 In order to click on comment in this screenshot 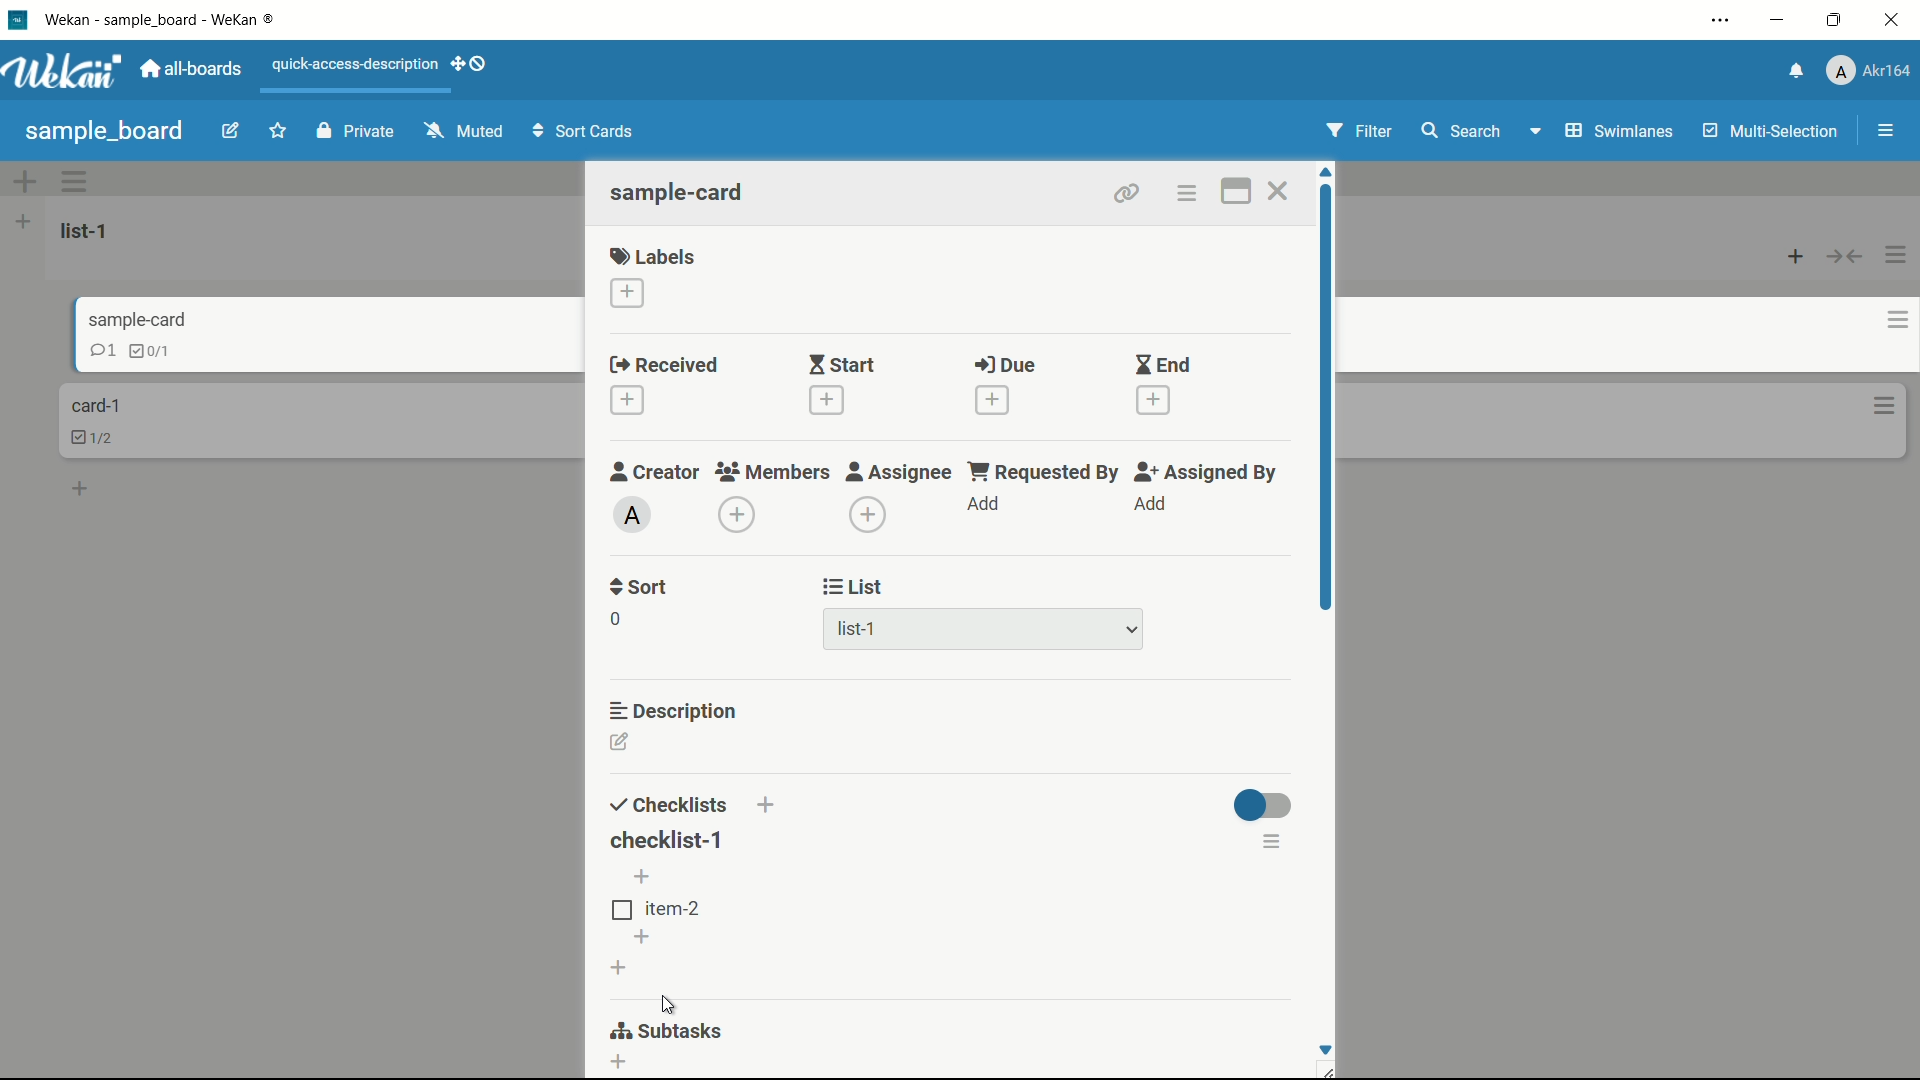, I will do `click(86, 353)`.